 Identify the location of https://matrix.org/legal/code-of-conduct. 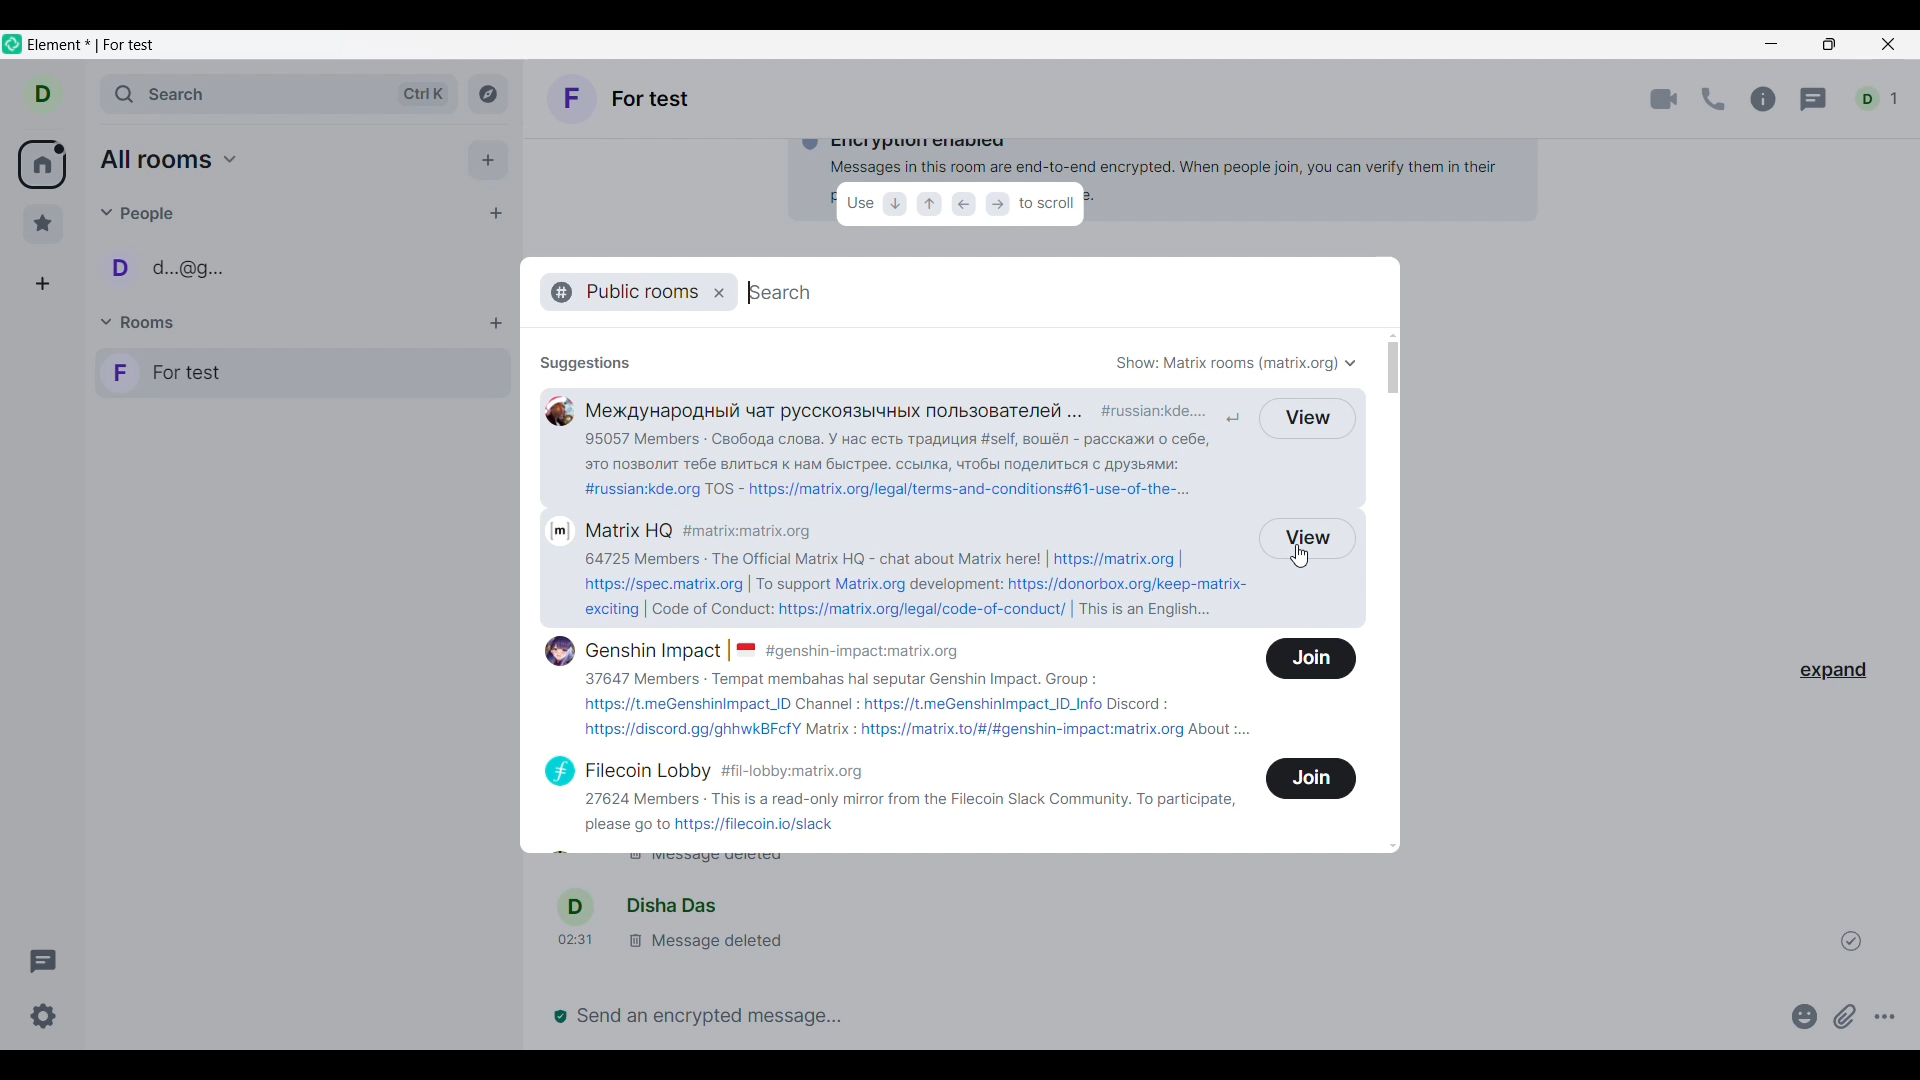
(928, 612).